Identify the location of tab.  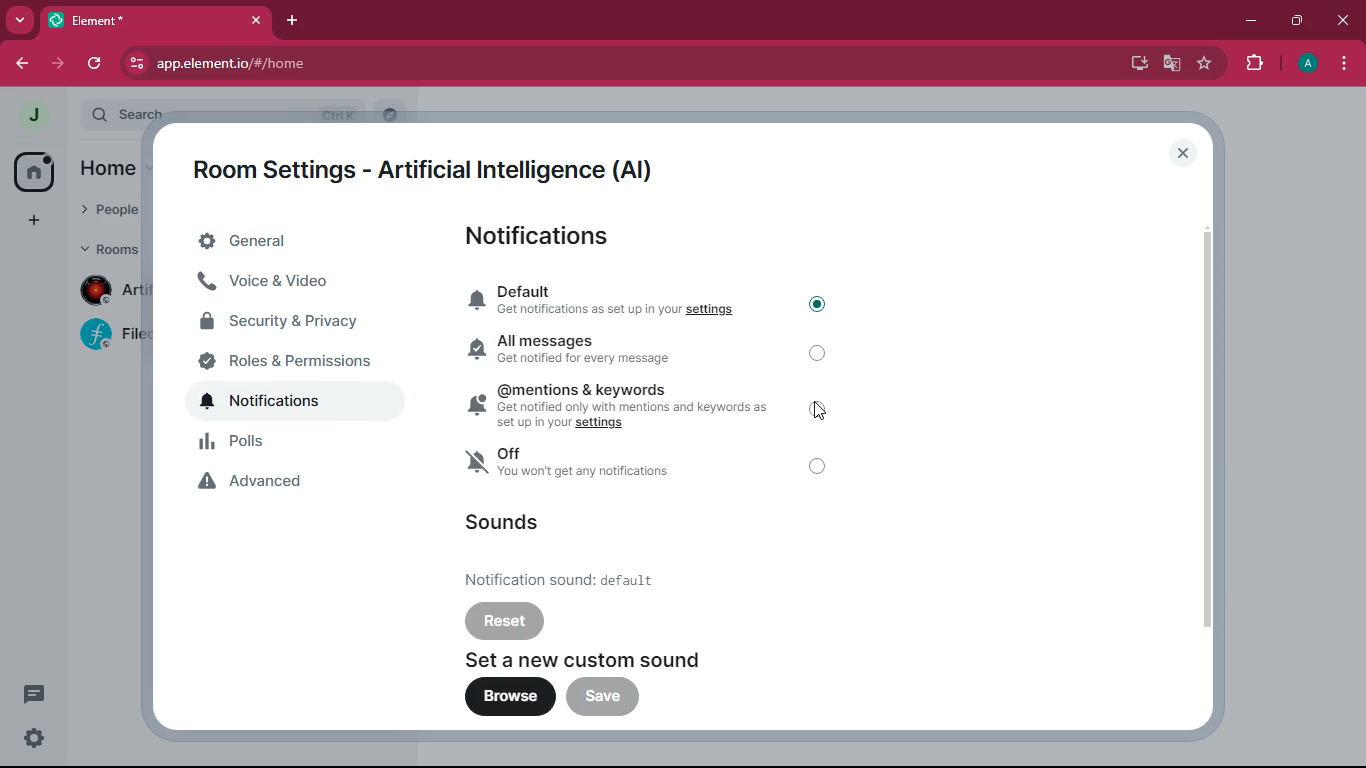
(161, 24).